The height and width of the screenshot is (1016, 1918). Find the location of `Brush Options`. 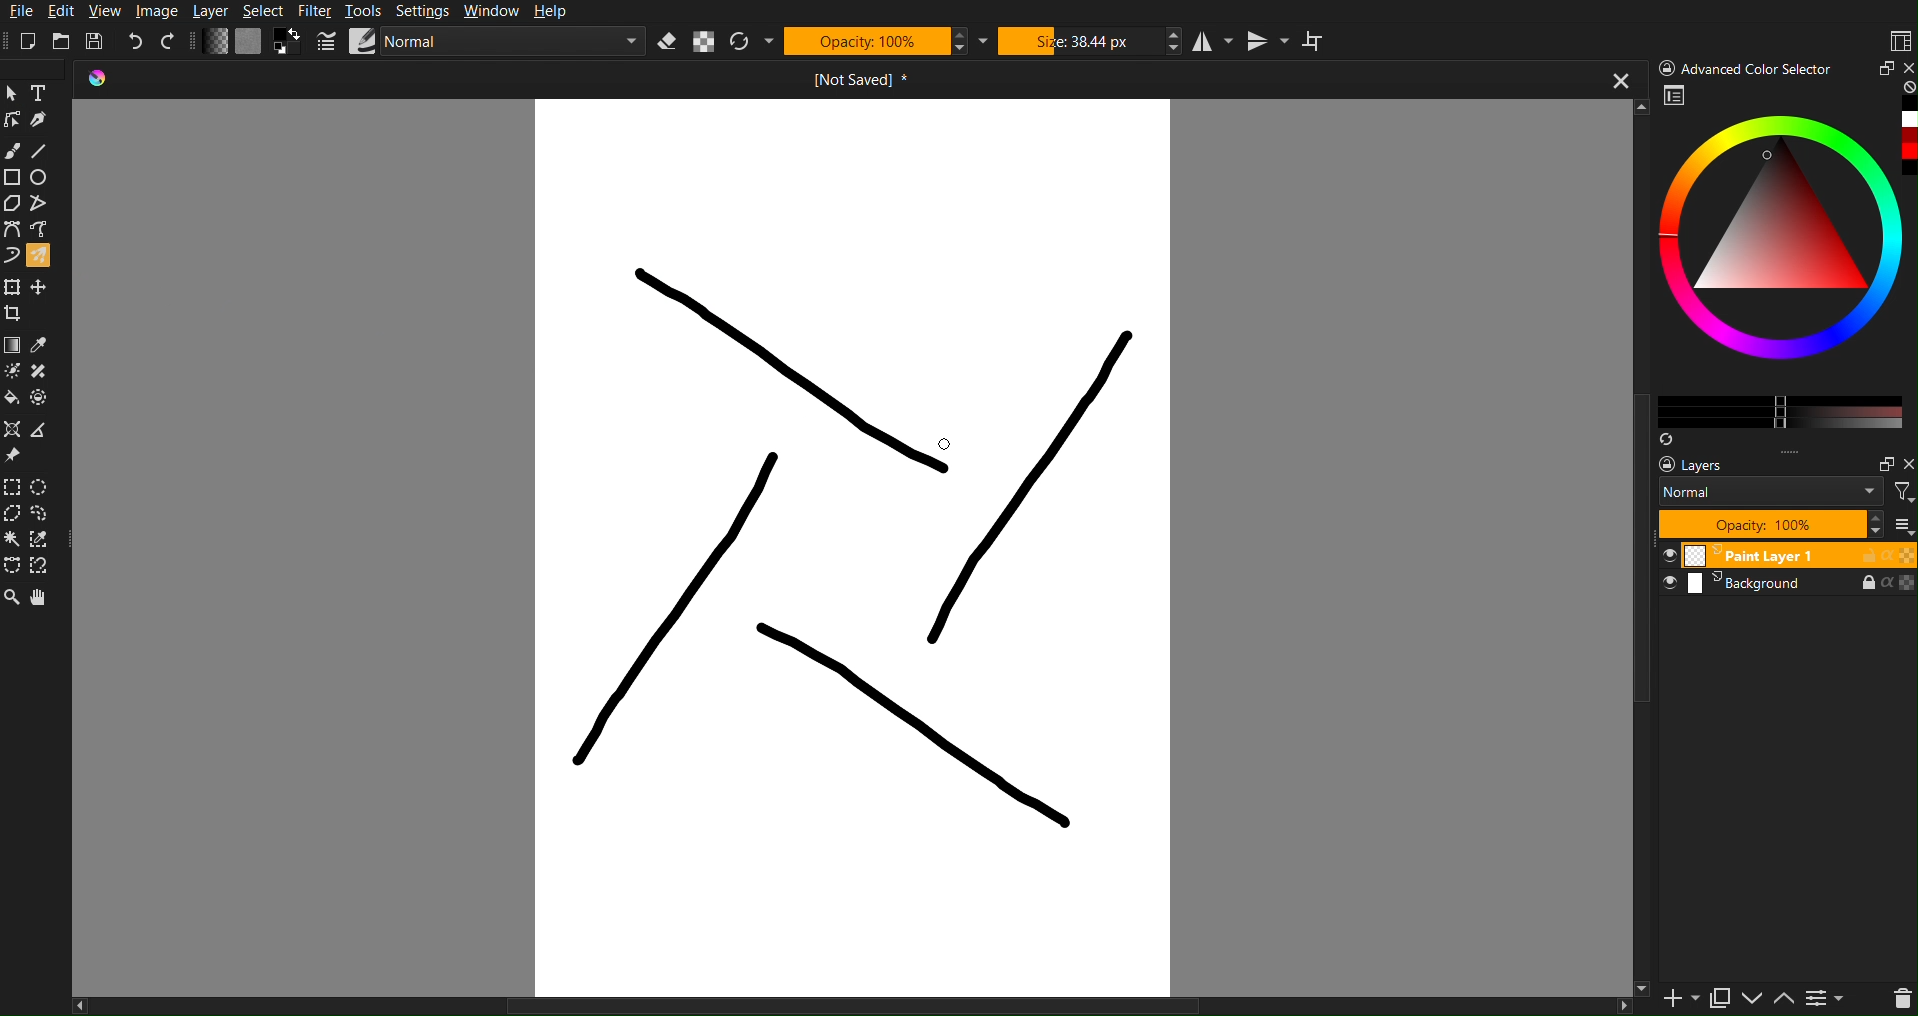

Brush Options is located at coordinates (519, 43).